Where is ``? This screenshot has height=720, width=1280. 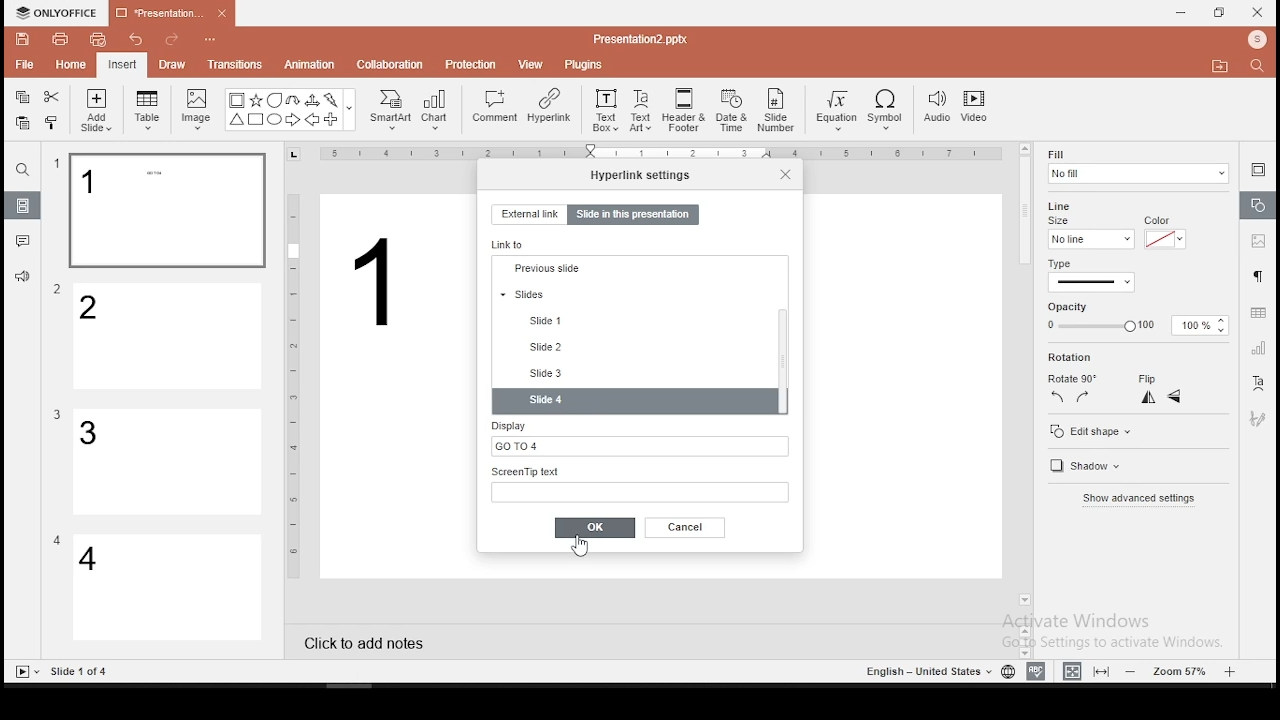
 is located at coordinates (81, 672).